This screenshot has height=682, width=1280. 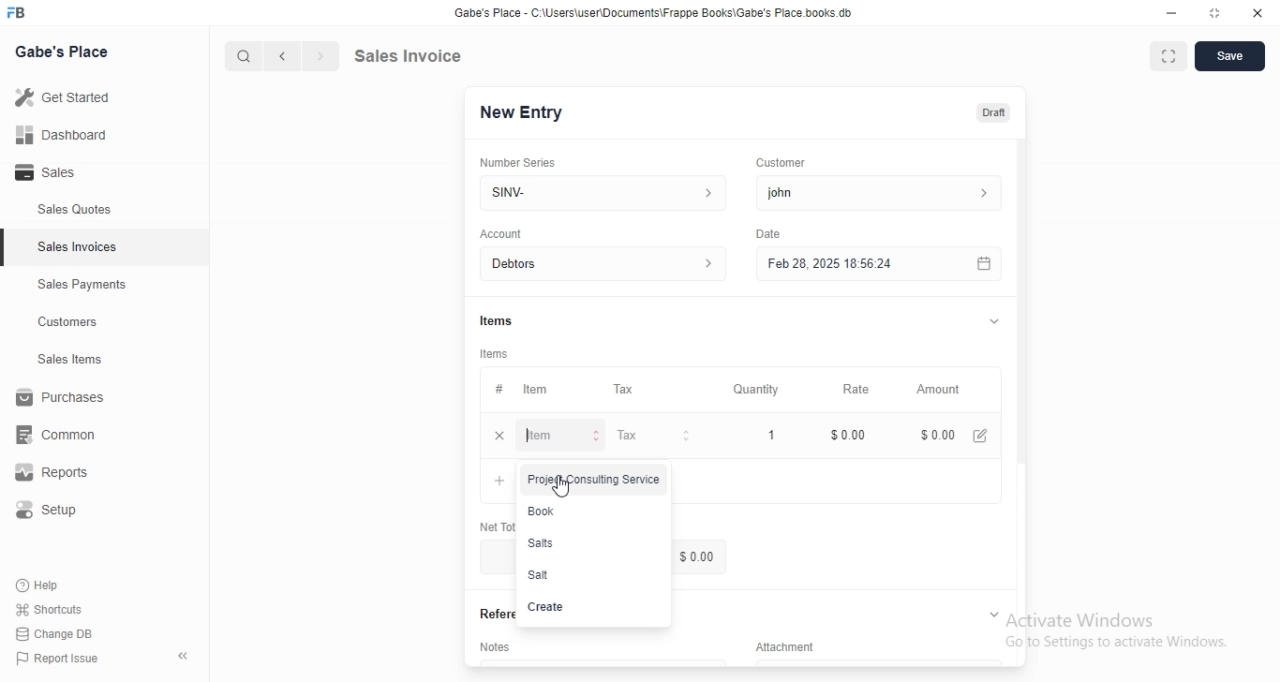 I want to click on Sat, so click(x=586, y=575).